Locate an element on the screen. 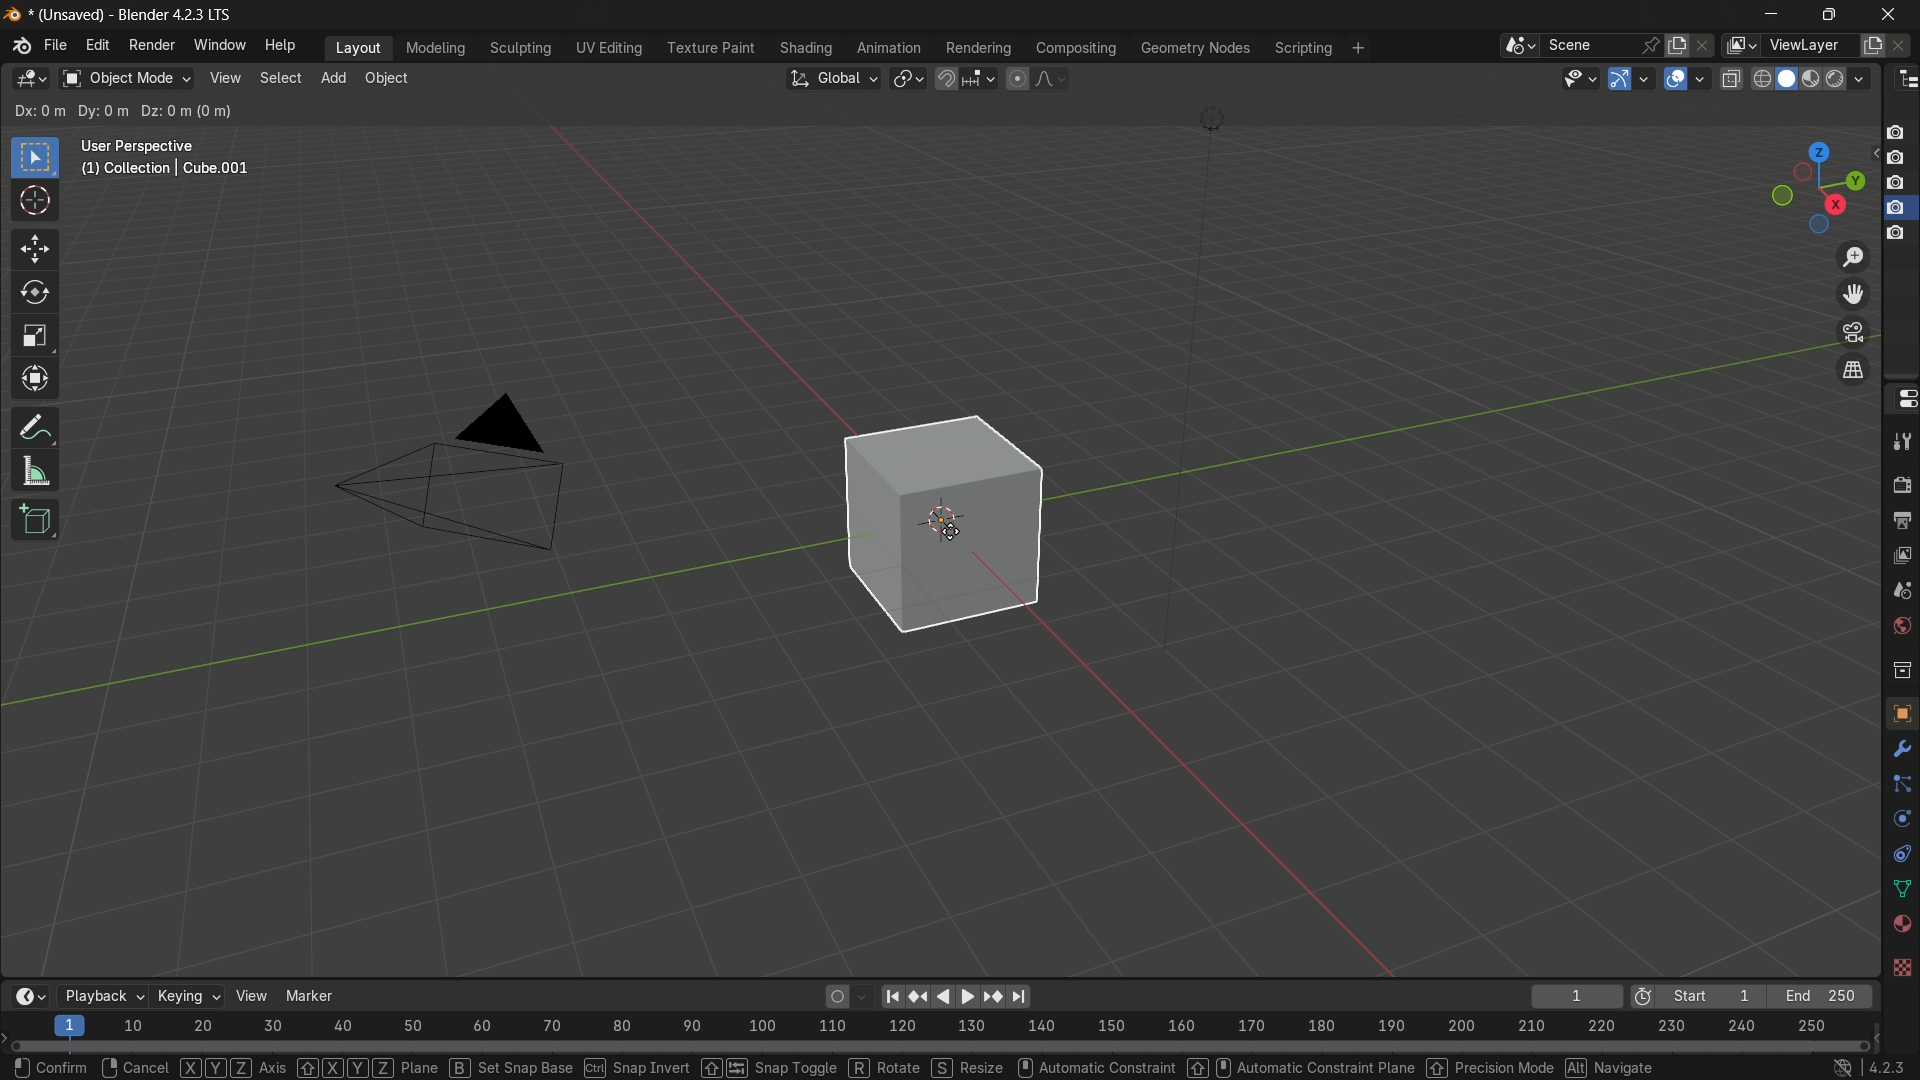 This screenshot has width=1920, height=1080. keying is located at coordinates (188, 994).